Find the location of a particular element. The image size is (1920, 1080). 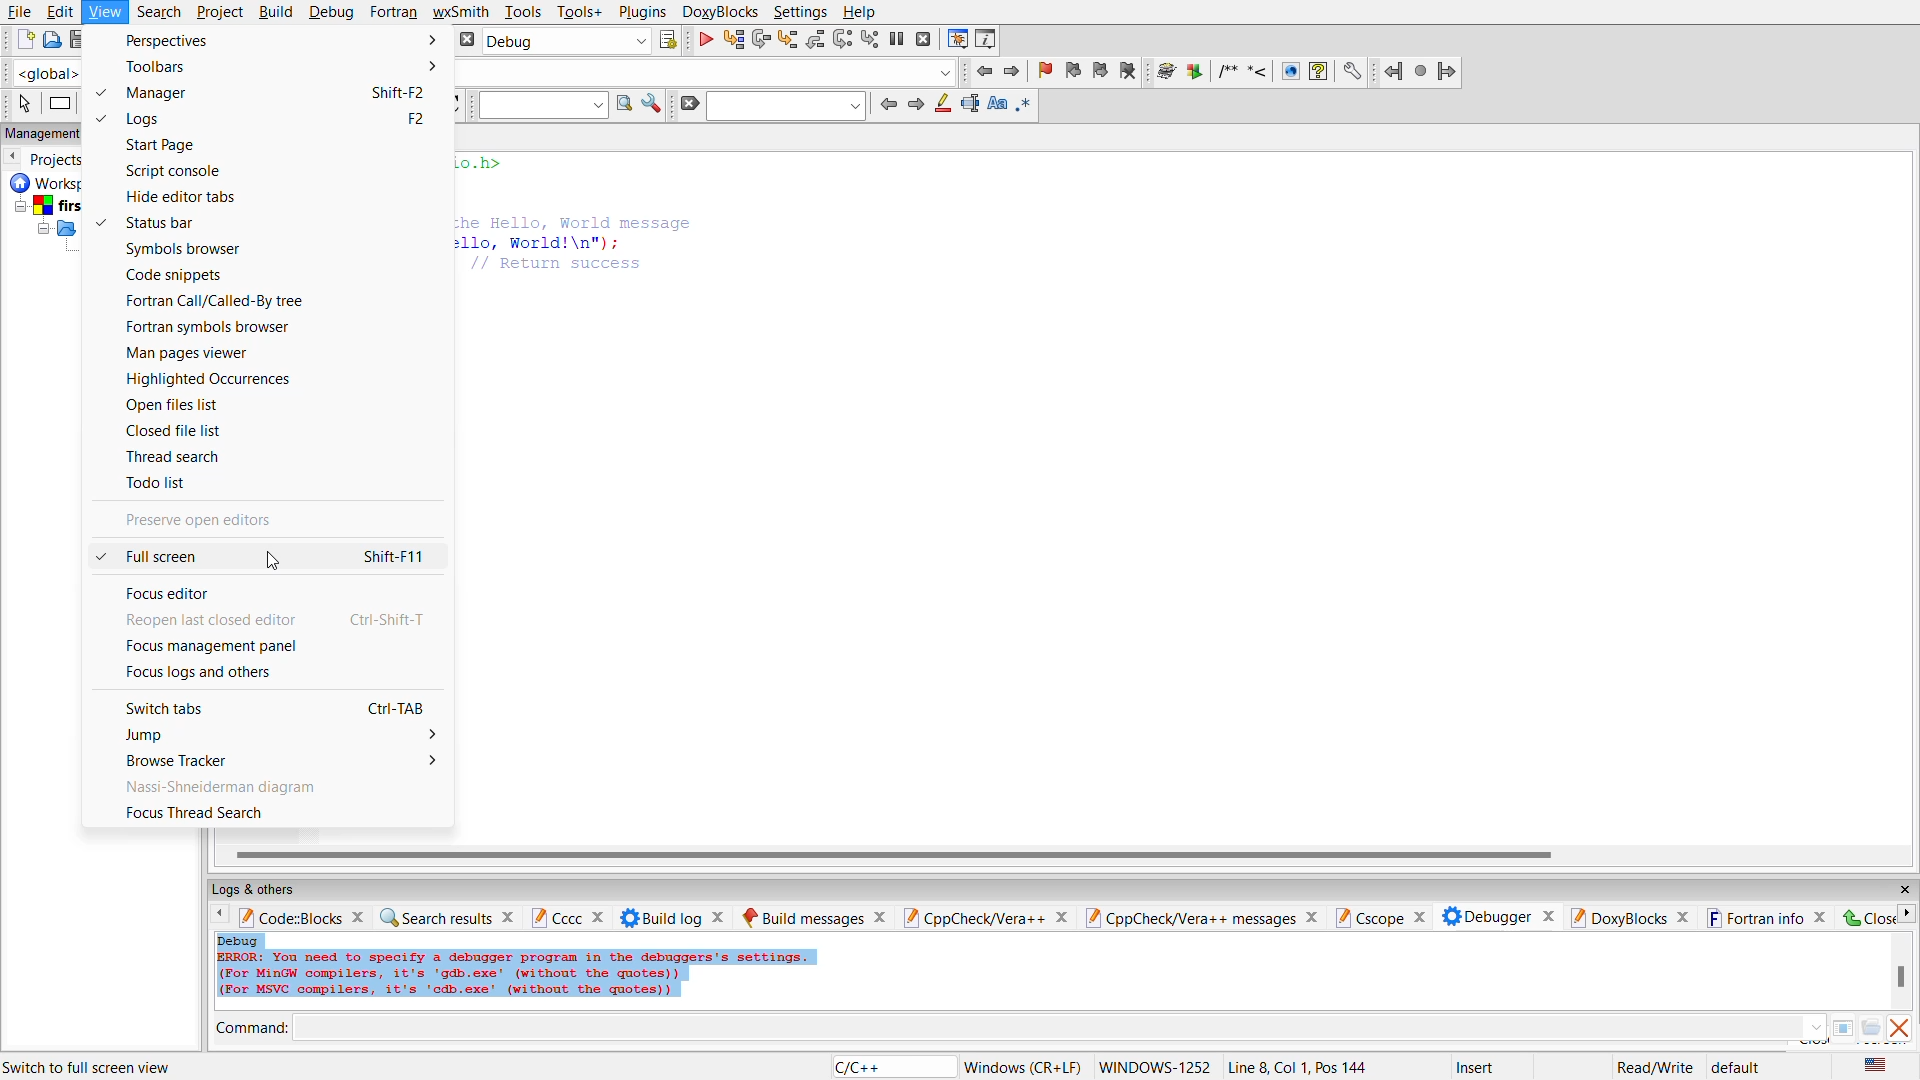

logs is located at coordinates (284, 119).